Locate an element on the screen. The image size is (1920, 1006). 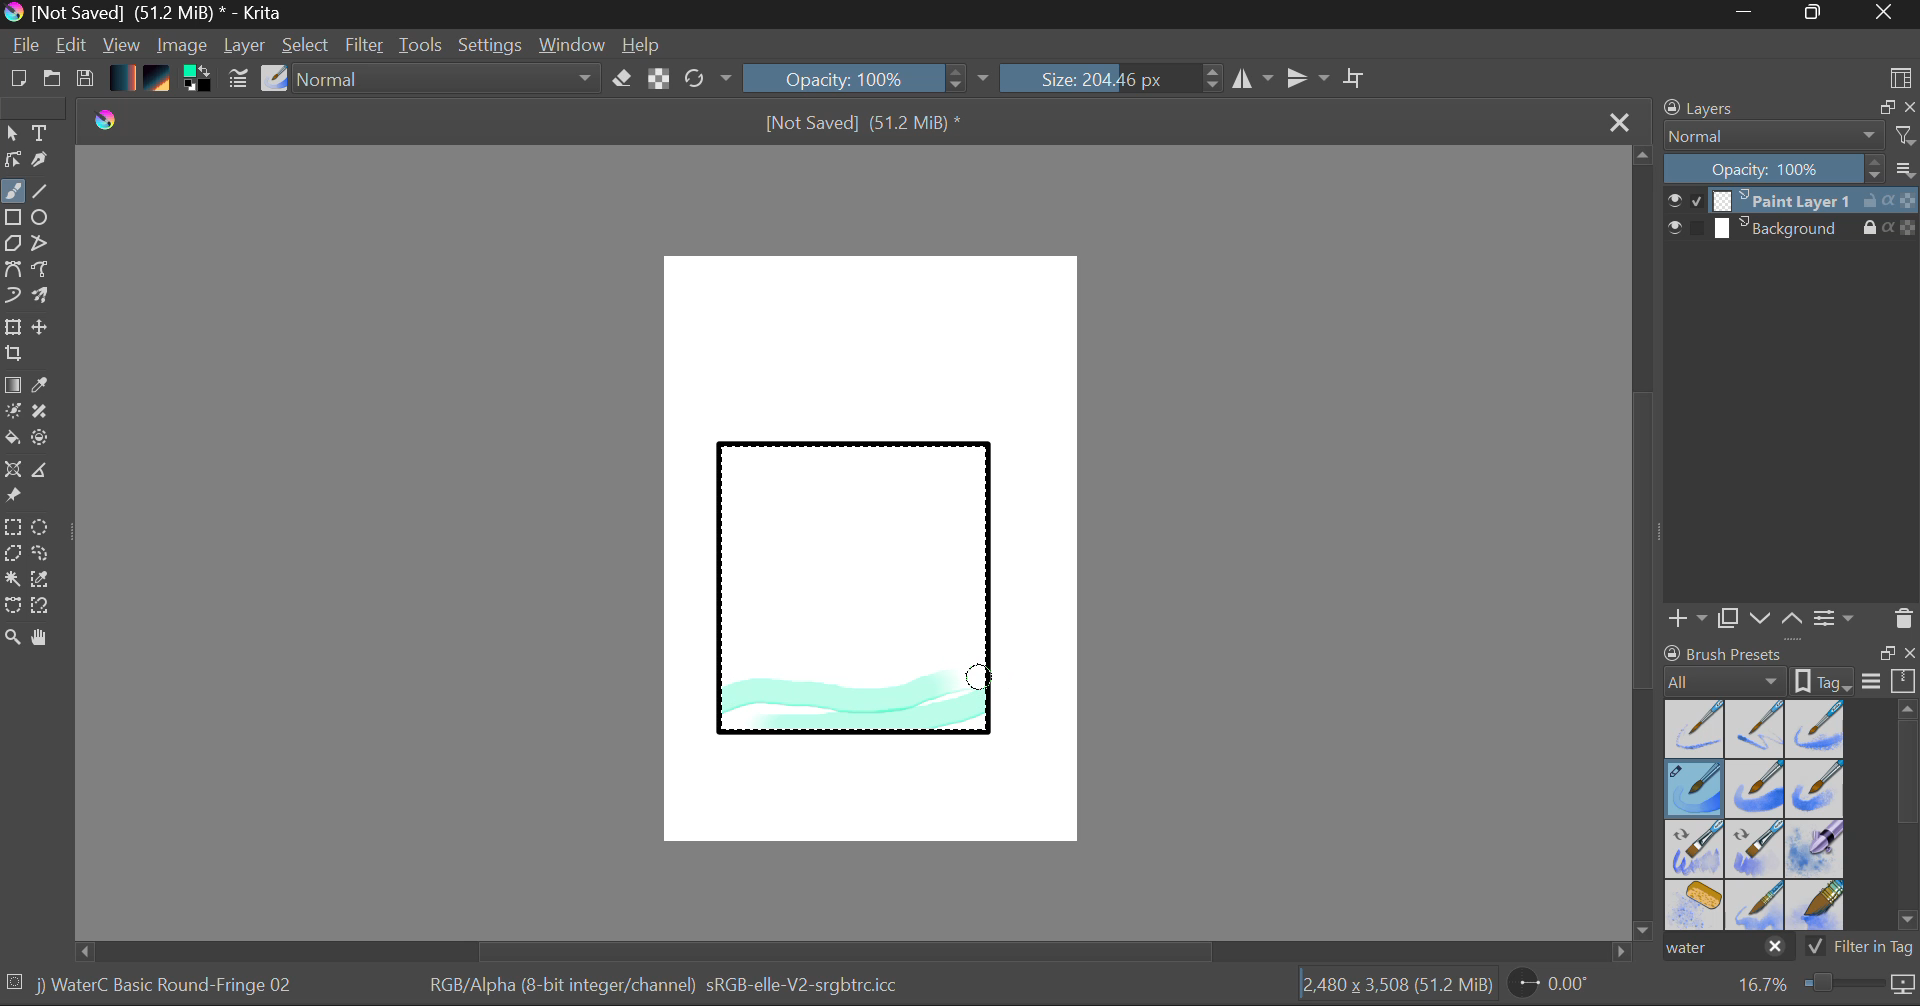
Save is located at coordinates (84, 80).